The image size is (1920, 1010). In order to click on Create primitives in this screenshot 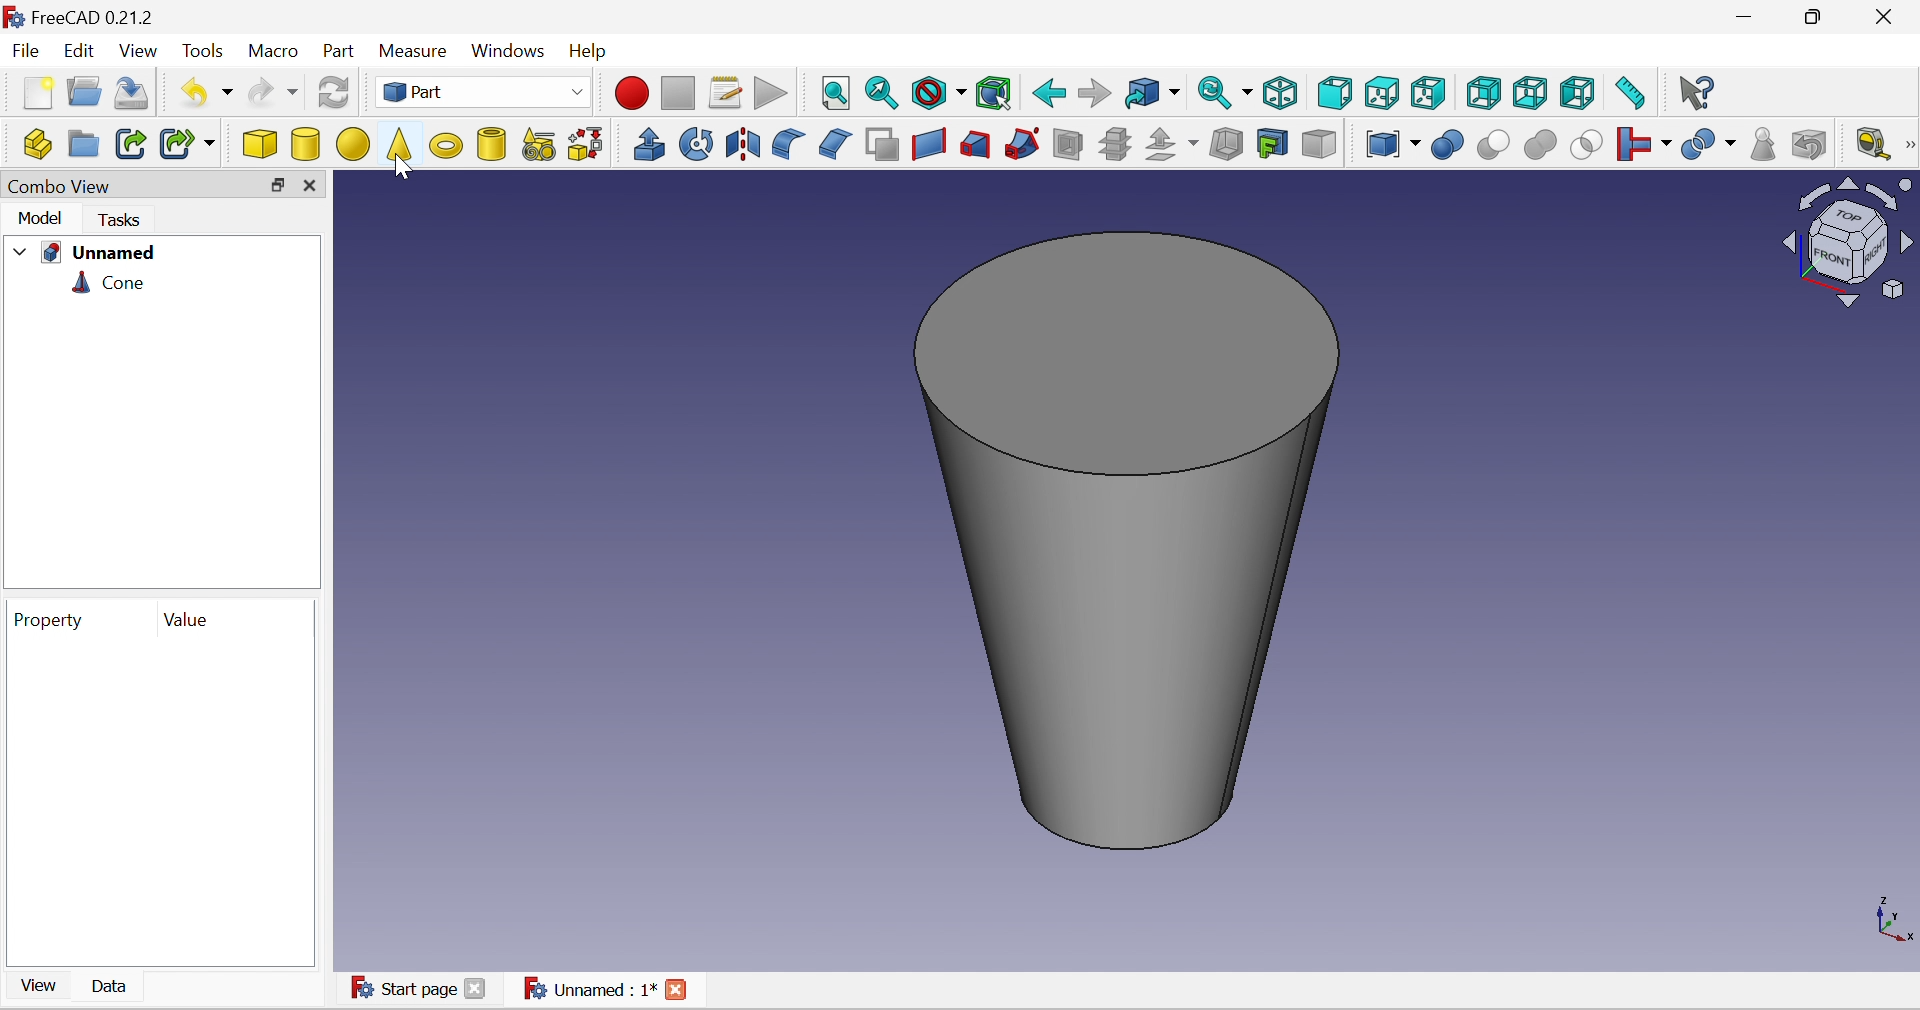, I will do `click(540, 145)`.